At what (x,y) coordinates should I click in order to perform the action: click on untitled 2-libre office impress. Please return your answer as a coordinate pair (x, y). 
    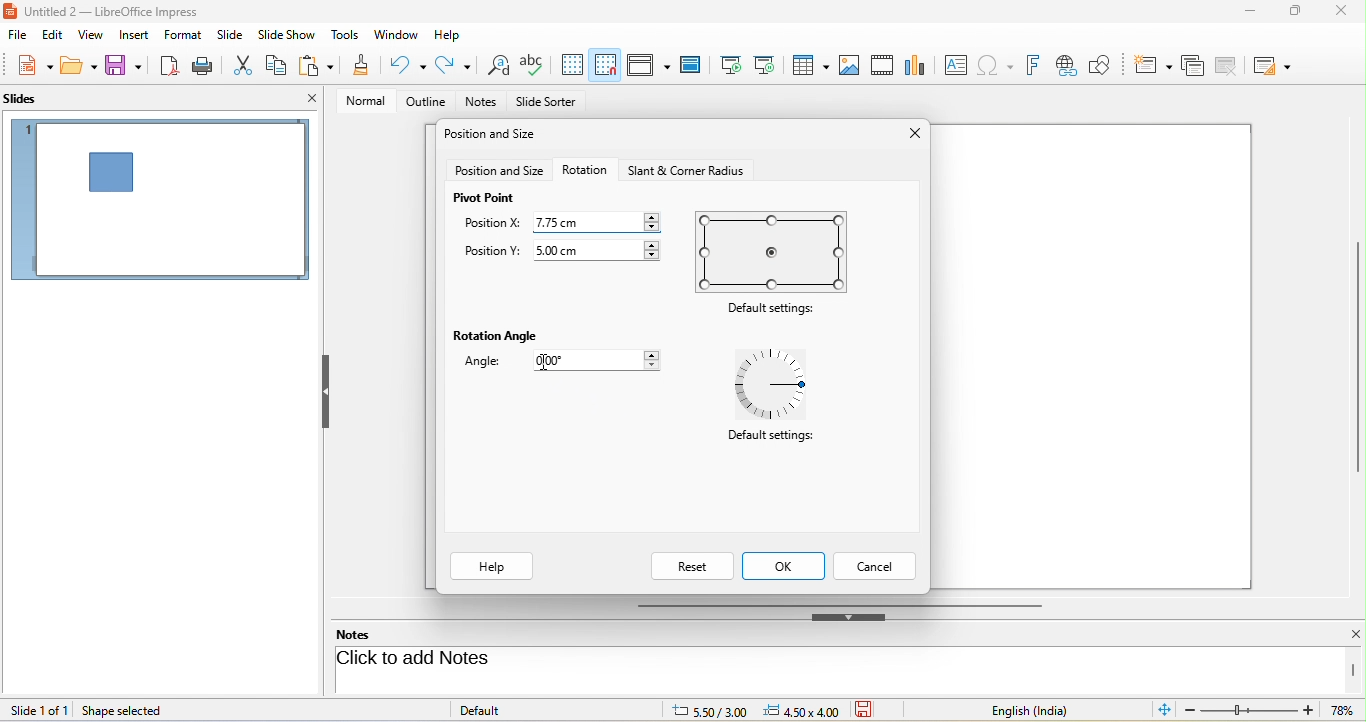
    Looking at the image, I should click on (123, 10).